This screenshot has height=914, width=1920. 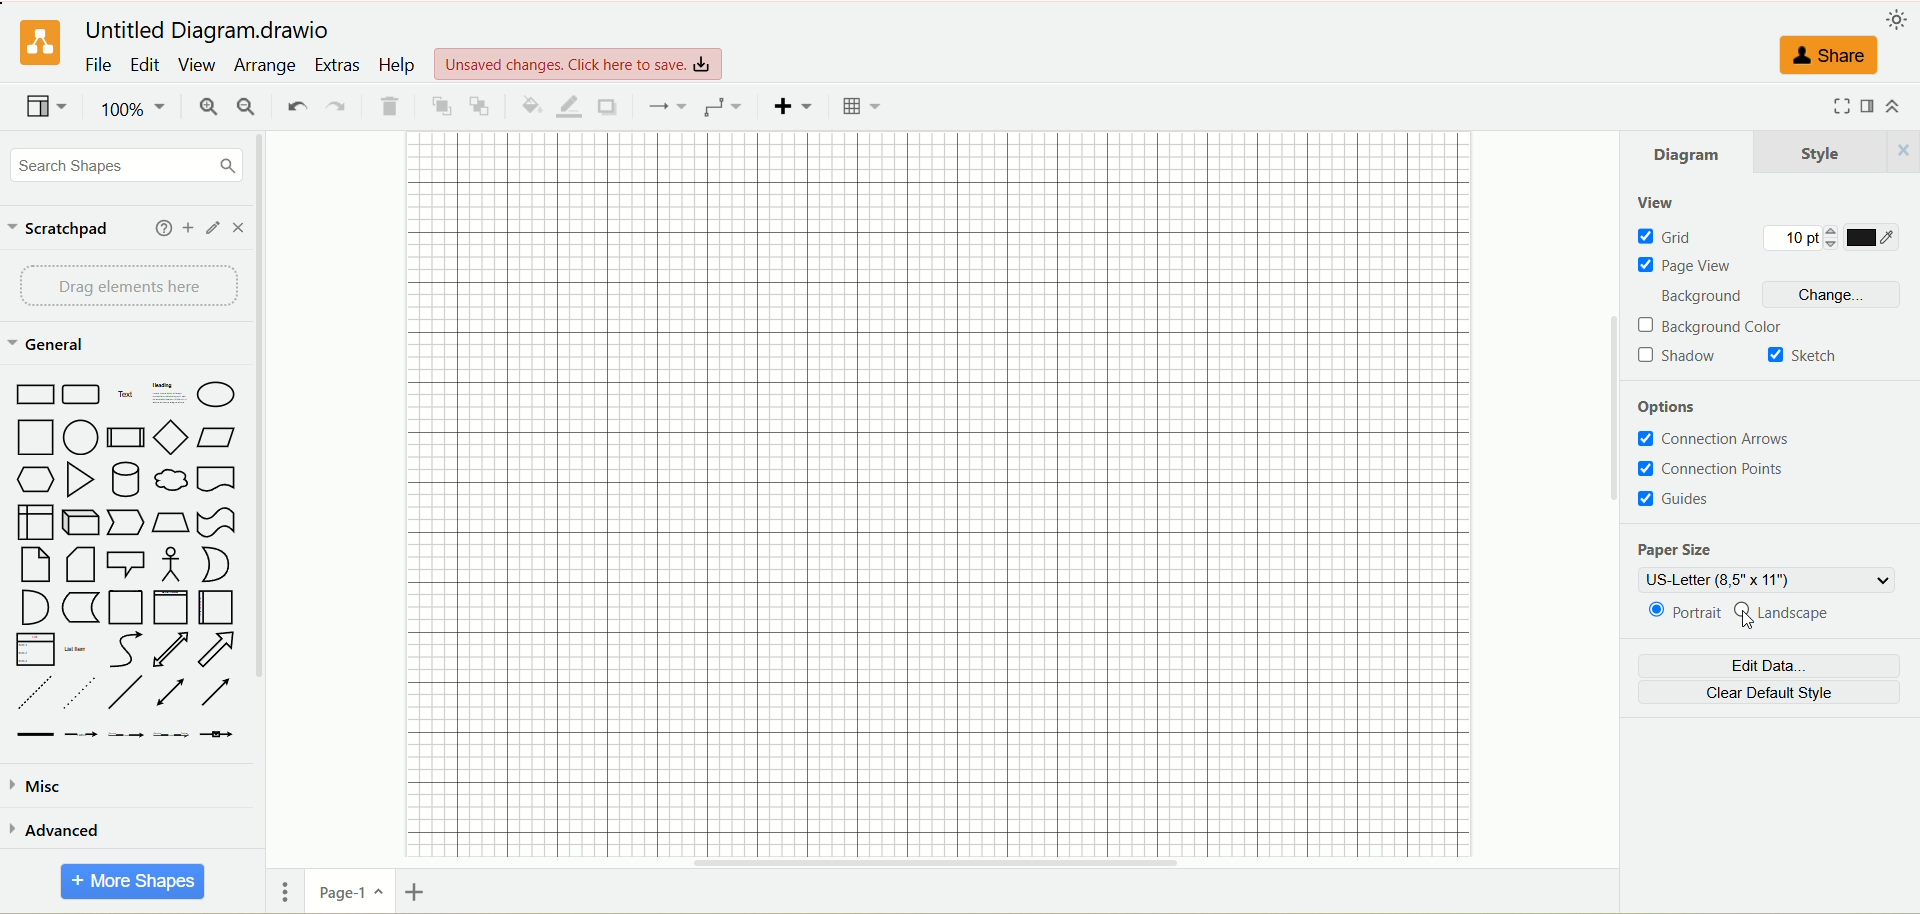 I want to click on clear default style, so click(x=1778, y=694).